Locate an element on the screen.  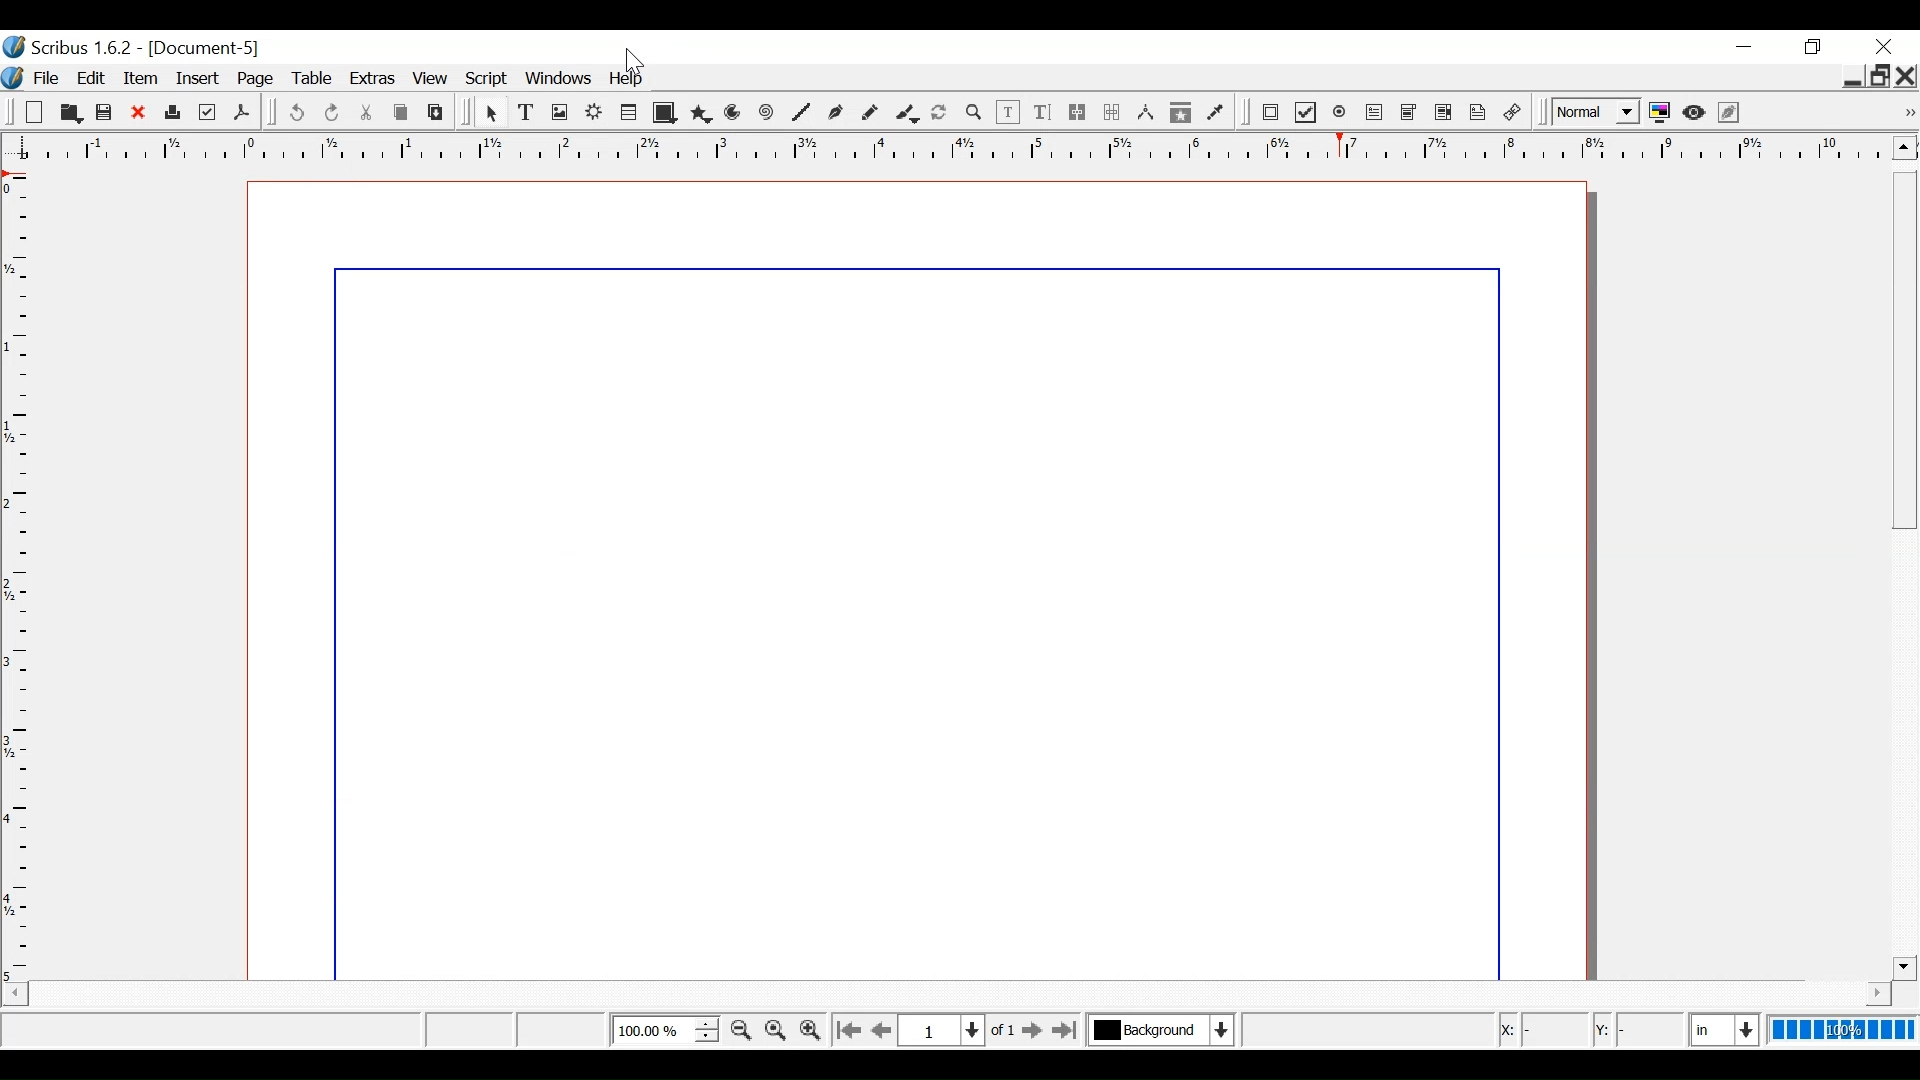
PDF Radio Button is located at coordinates (1341, 113).